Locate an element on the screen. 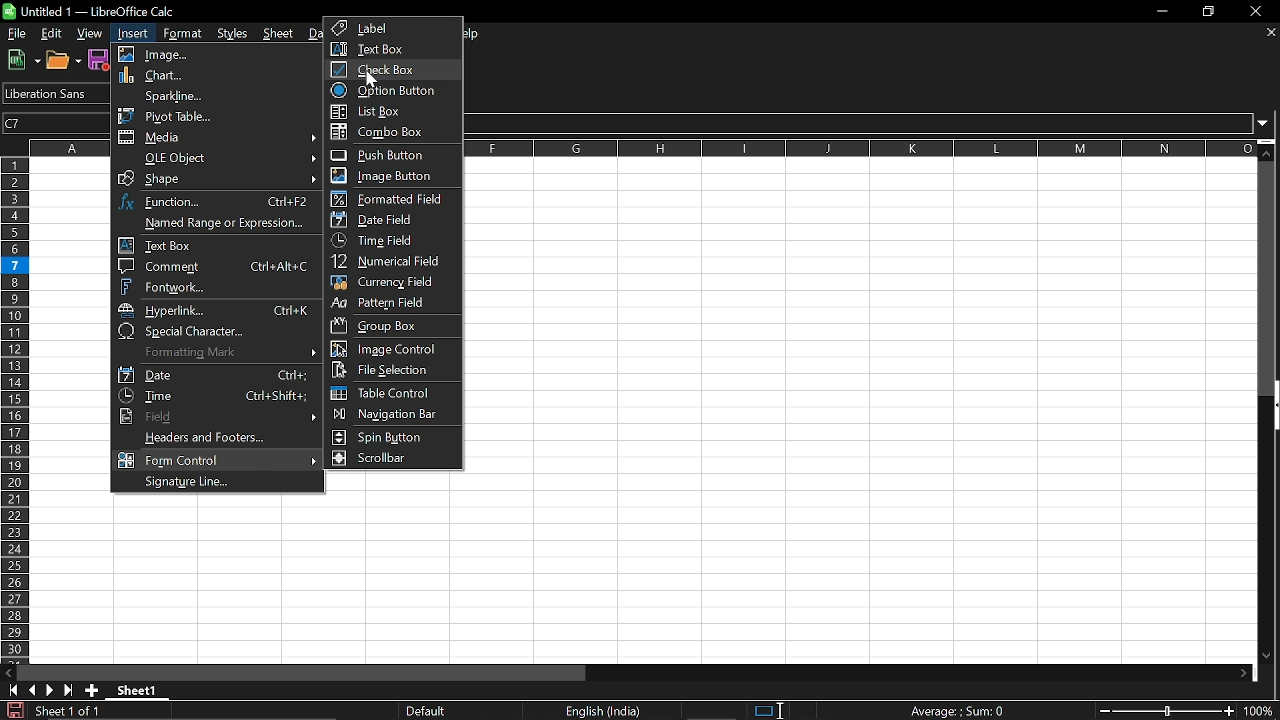 The height and width of the screenshot is (720, 1280). Table ontrol is located at coordinates (389, 393).